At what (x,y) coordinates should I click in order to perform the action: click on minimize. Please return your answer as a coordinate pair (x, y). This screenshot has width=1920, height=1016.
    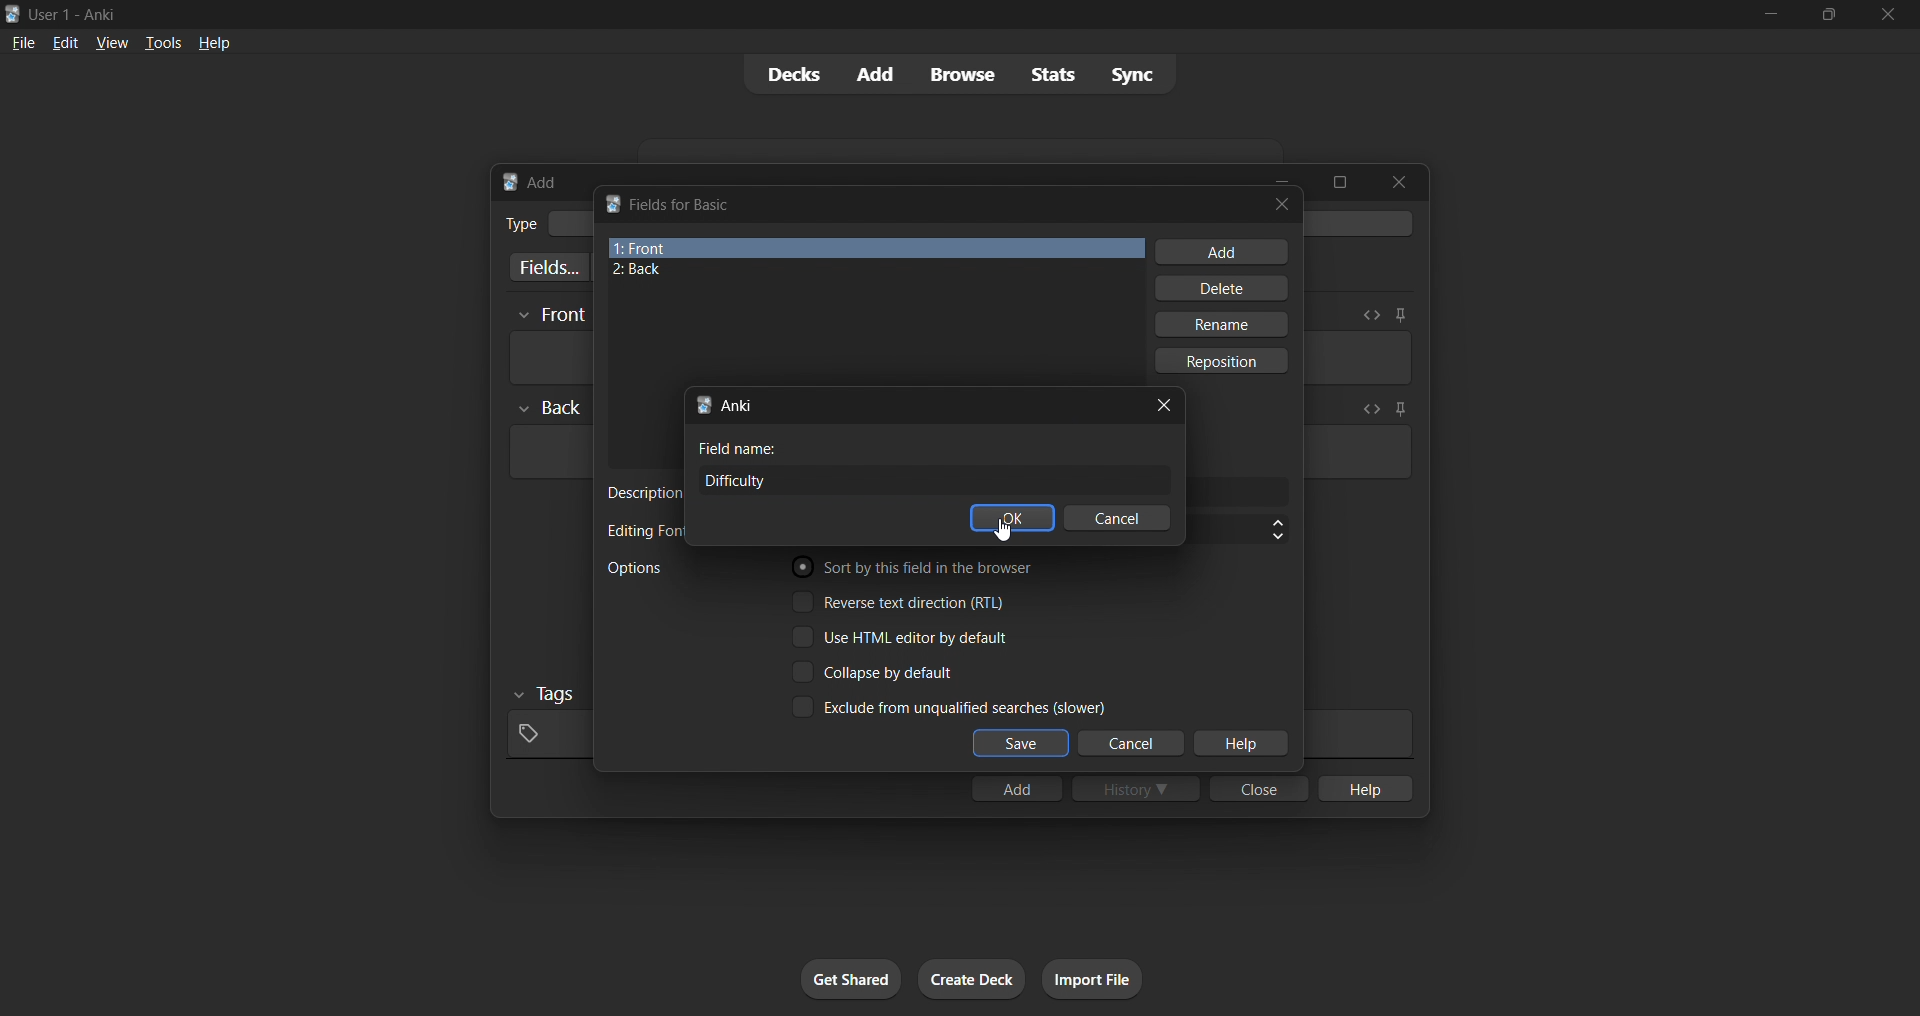
    Looking at the image, I should click on (1770, 15).